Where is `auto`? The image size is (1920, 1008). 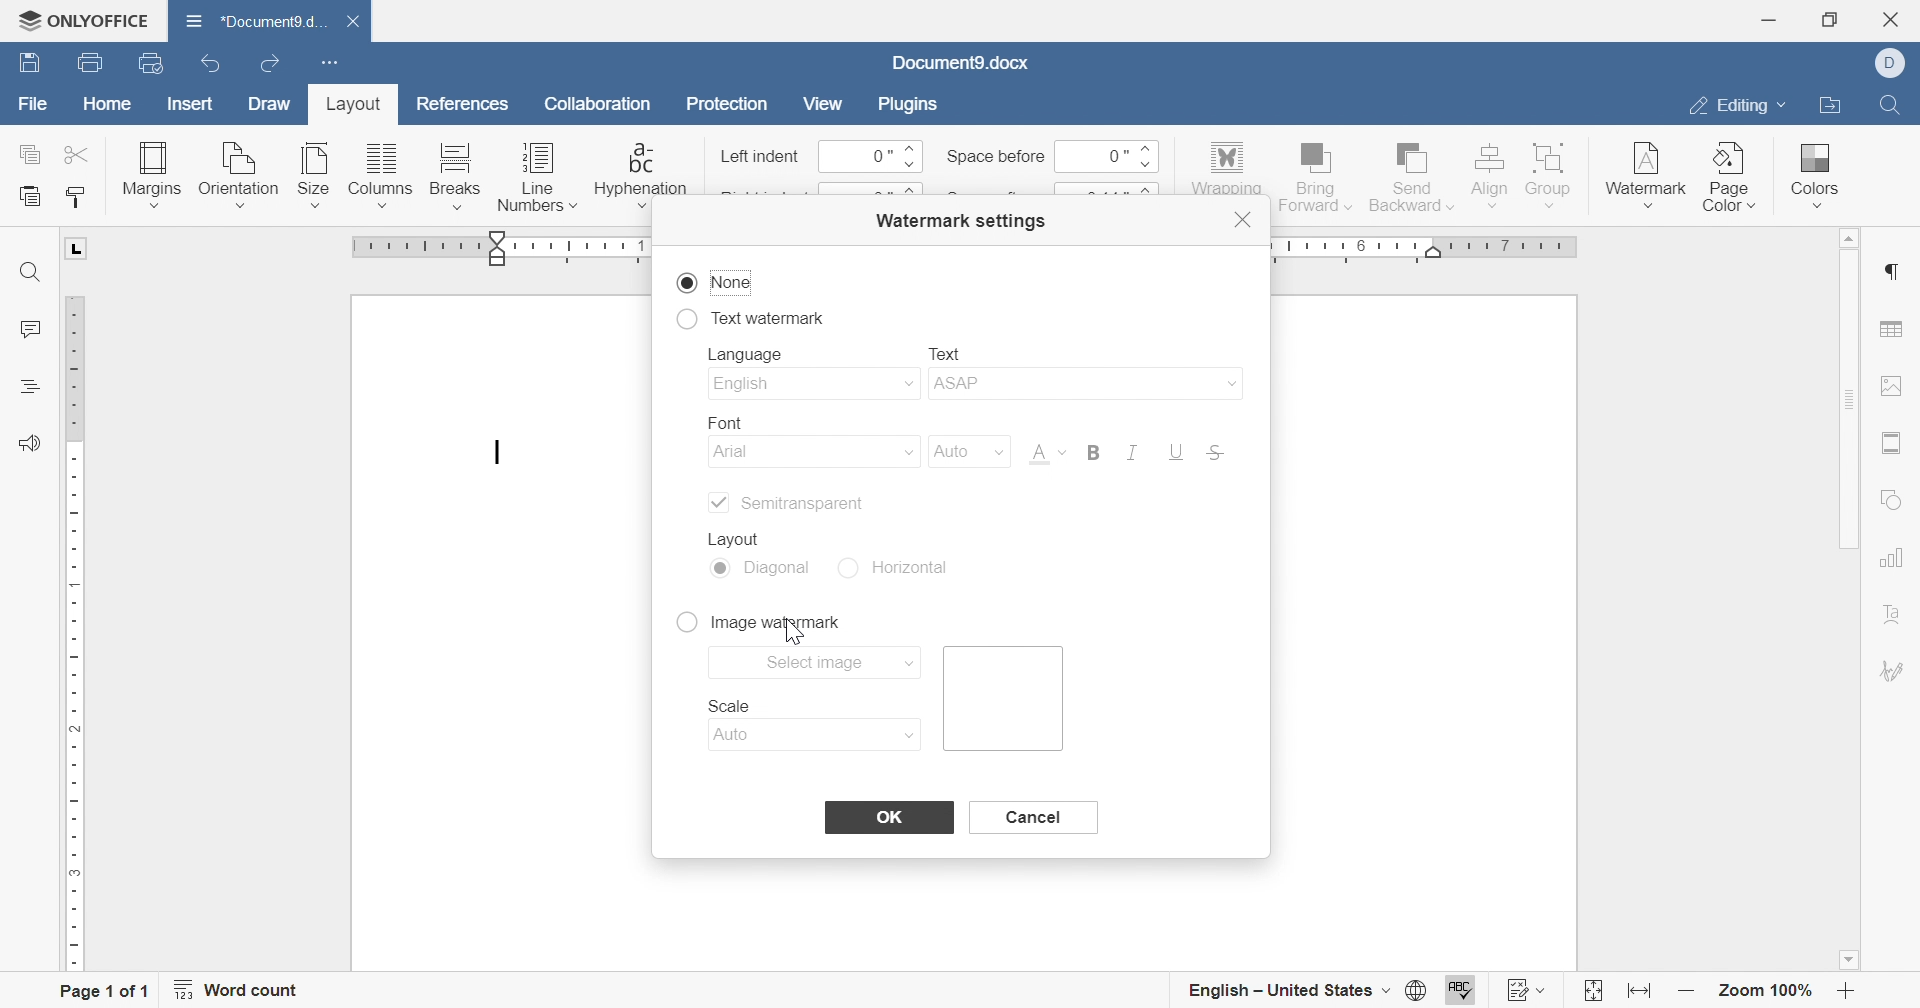 auto is located at coordinates (819, 735).